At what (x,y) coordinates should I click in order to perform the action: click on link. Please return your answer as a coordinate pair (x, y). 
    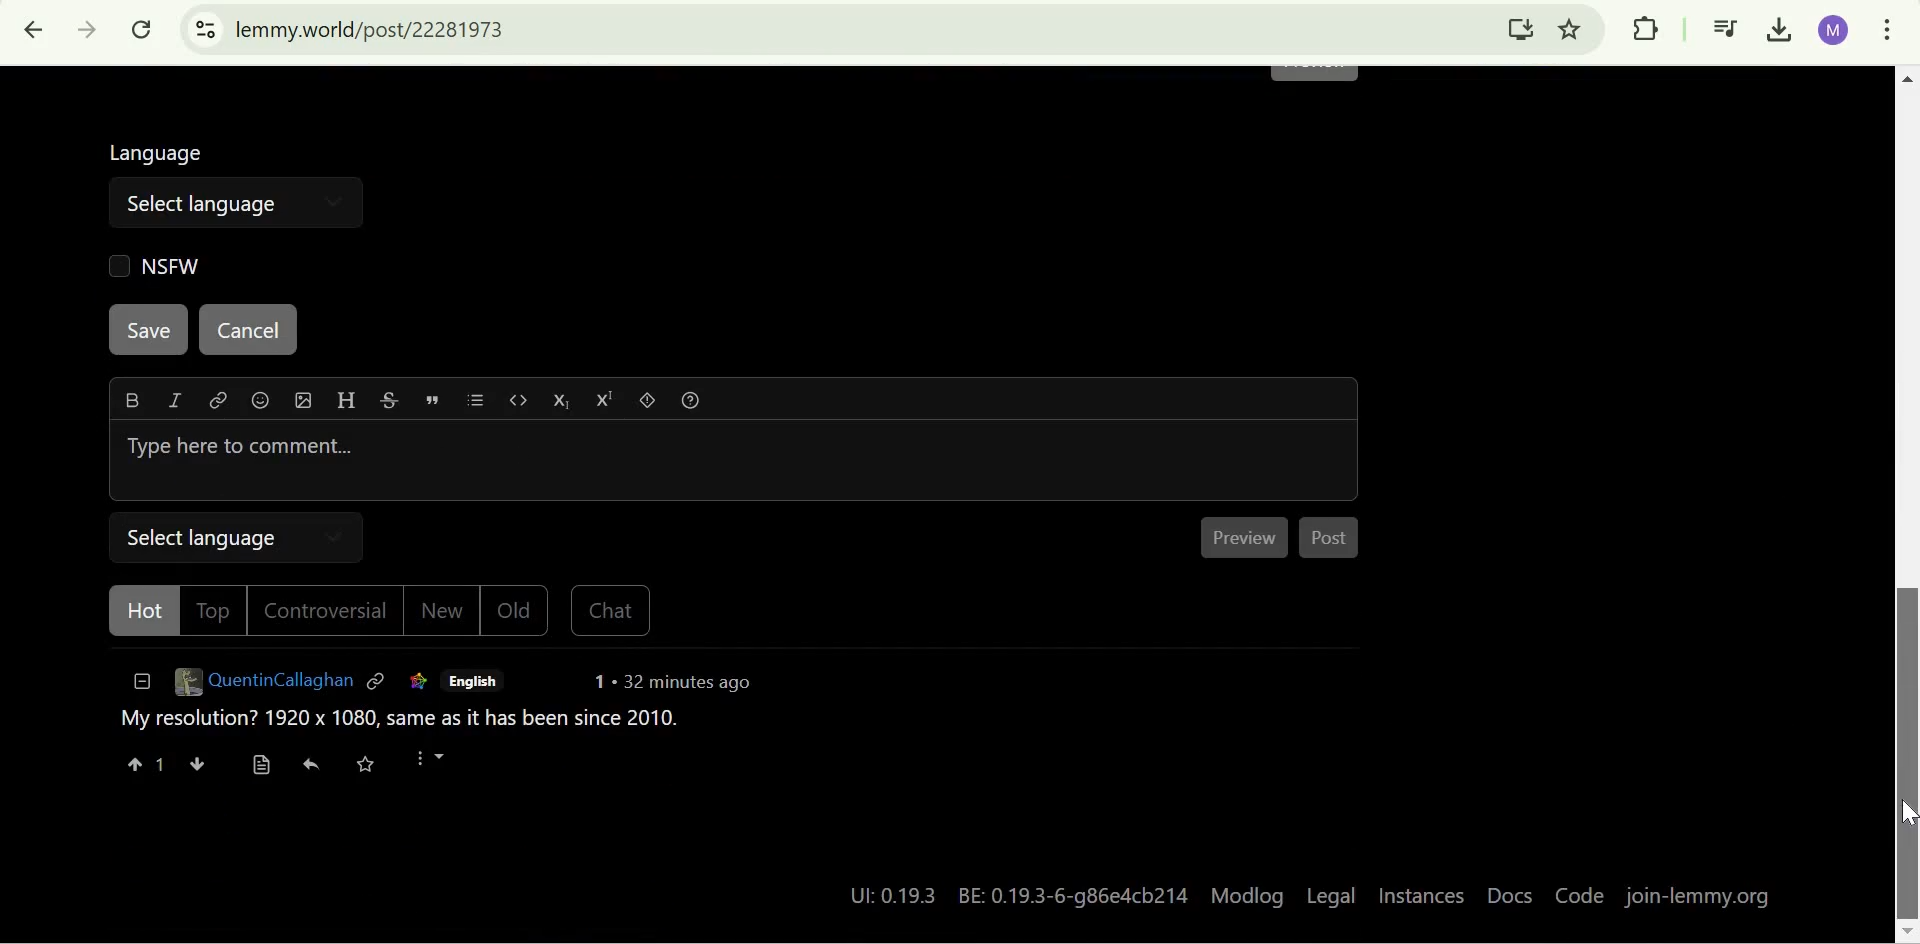
    Looking at the image, I should click on (415, 683).